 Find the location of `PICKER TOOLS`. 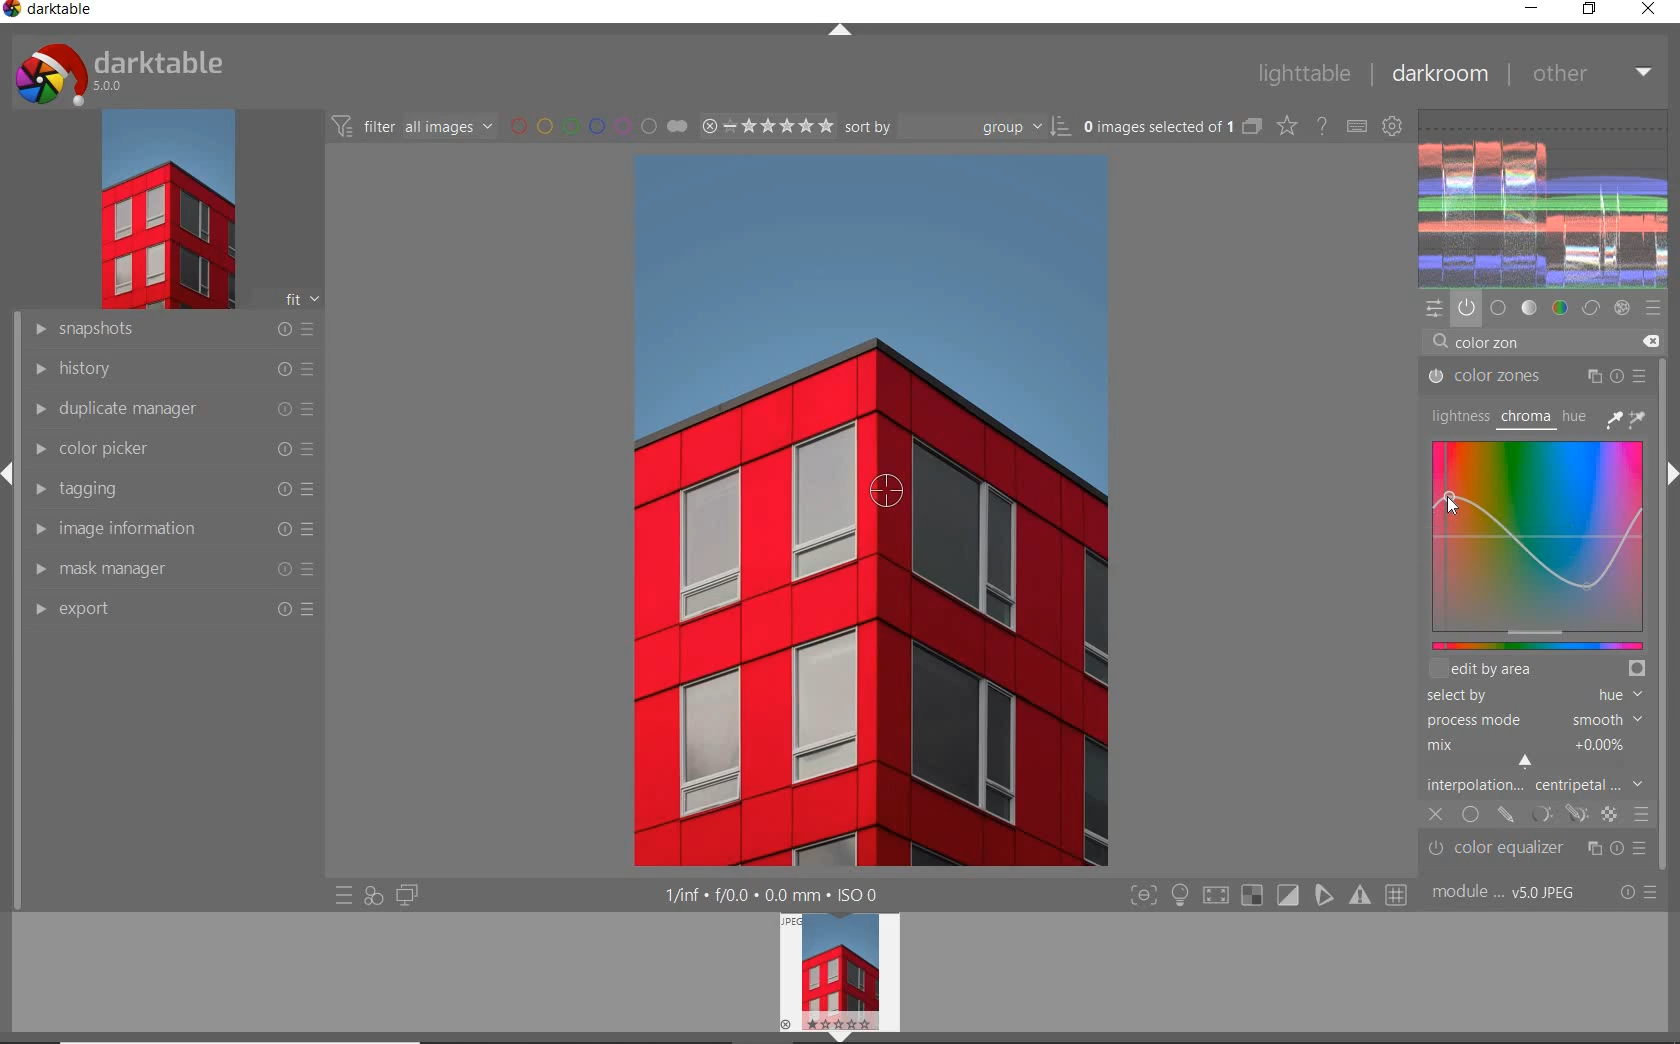

PICKER TOOLS is located at coordinates (1628, 418).